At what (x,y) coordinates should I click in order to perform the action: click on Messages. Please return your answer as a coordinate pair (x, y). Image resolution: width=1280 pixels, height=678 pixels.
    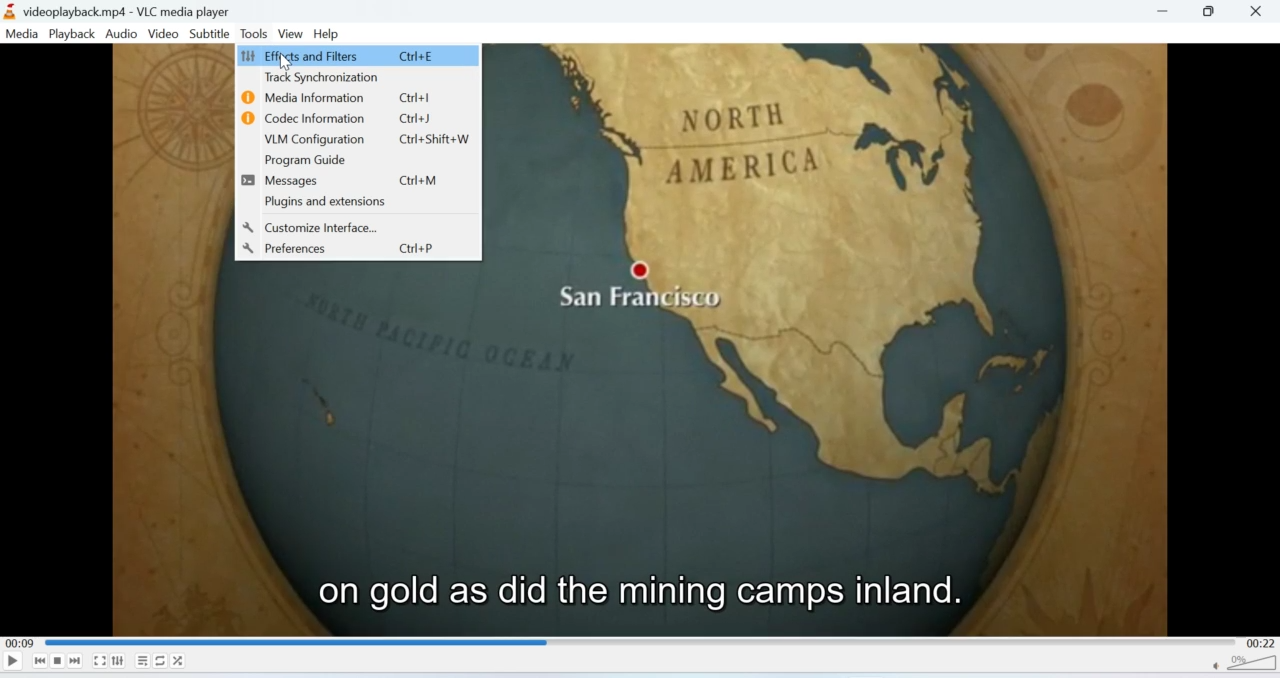
    Looking at the image, I should click on (291, 181).